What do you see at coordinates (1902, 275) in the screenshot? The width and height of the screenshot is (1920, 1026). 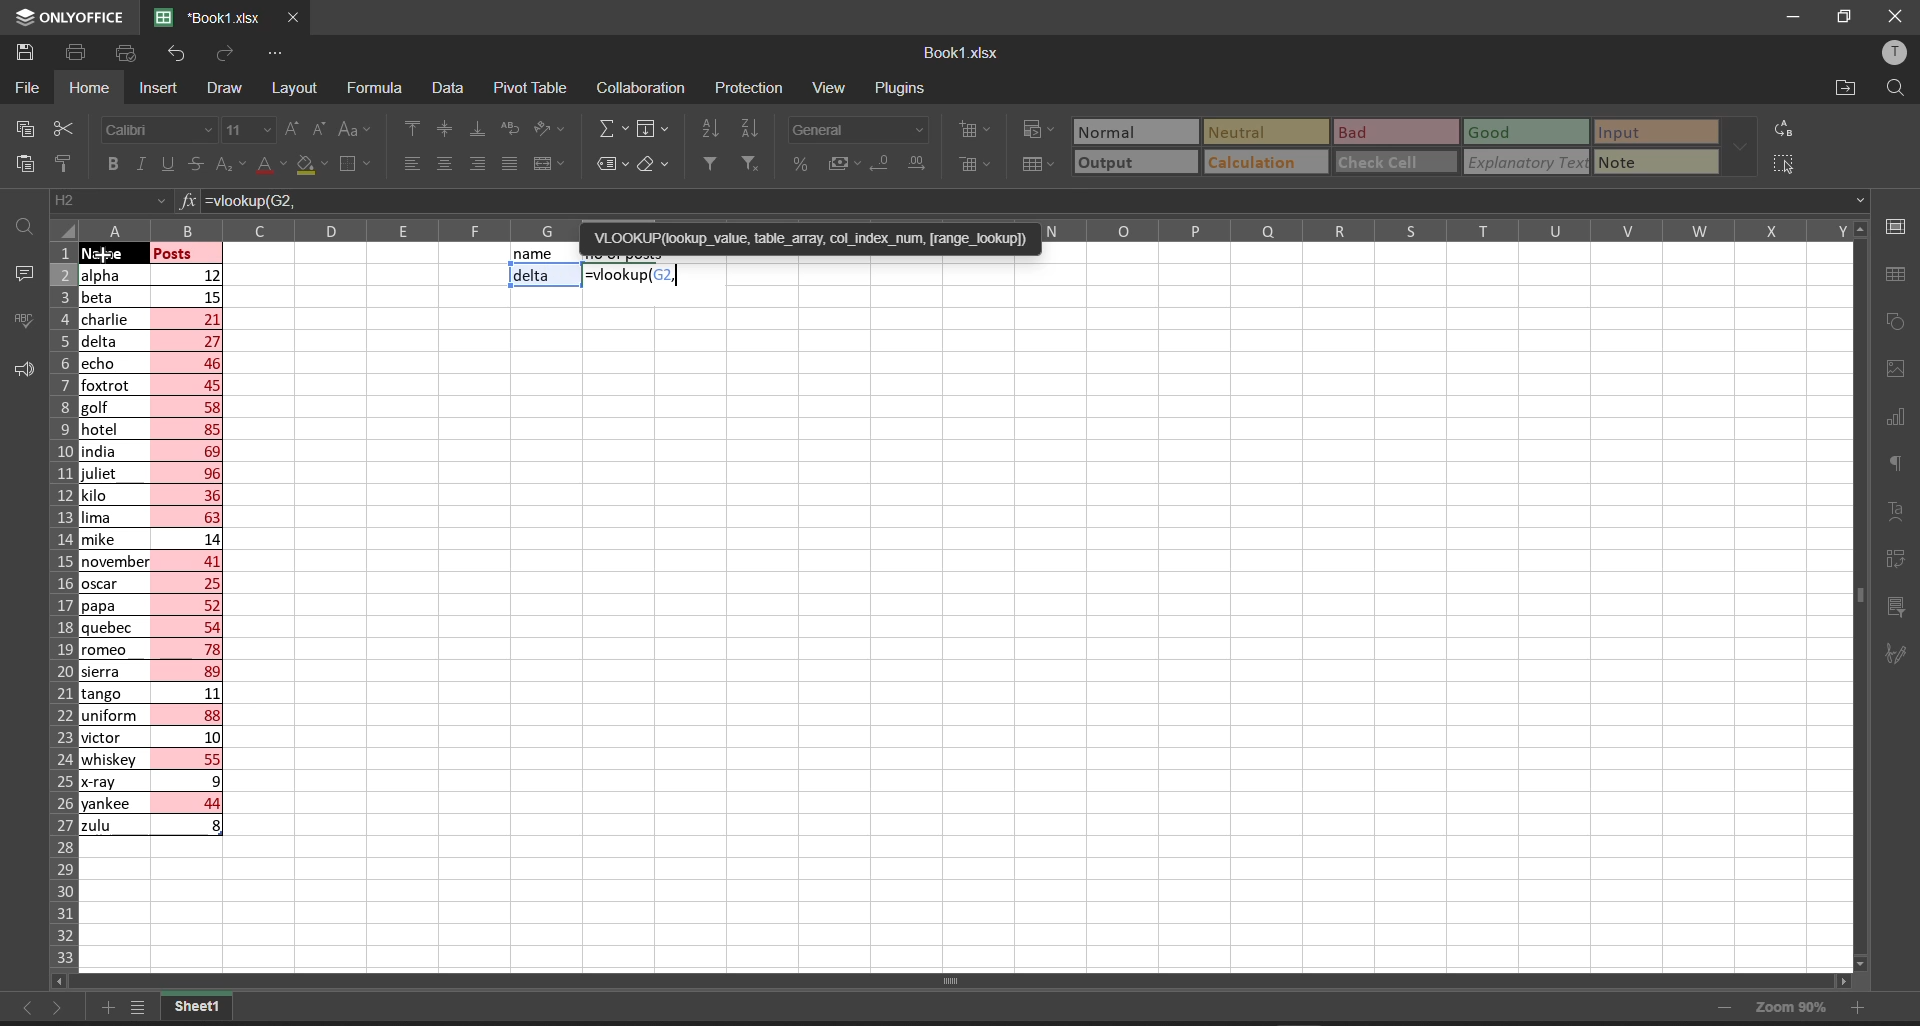 I see `table settings` at bounding box center [1902, 275].